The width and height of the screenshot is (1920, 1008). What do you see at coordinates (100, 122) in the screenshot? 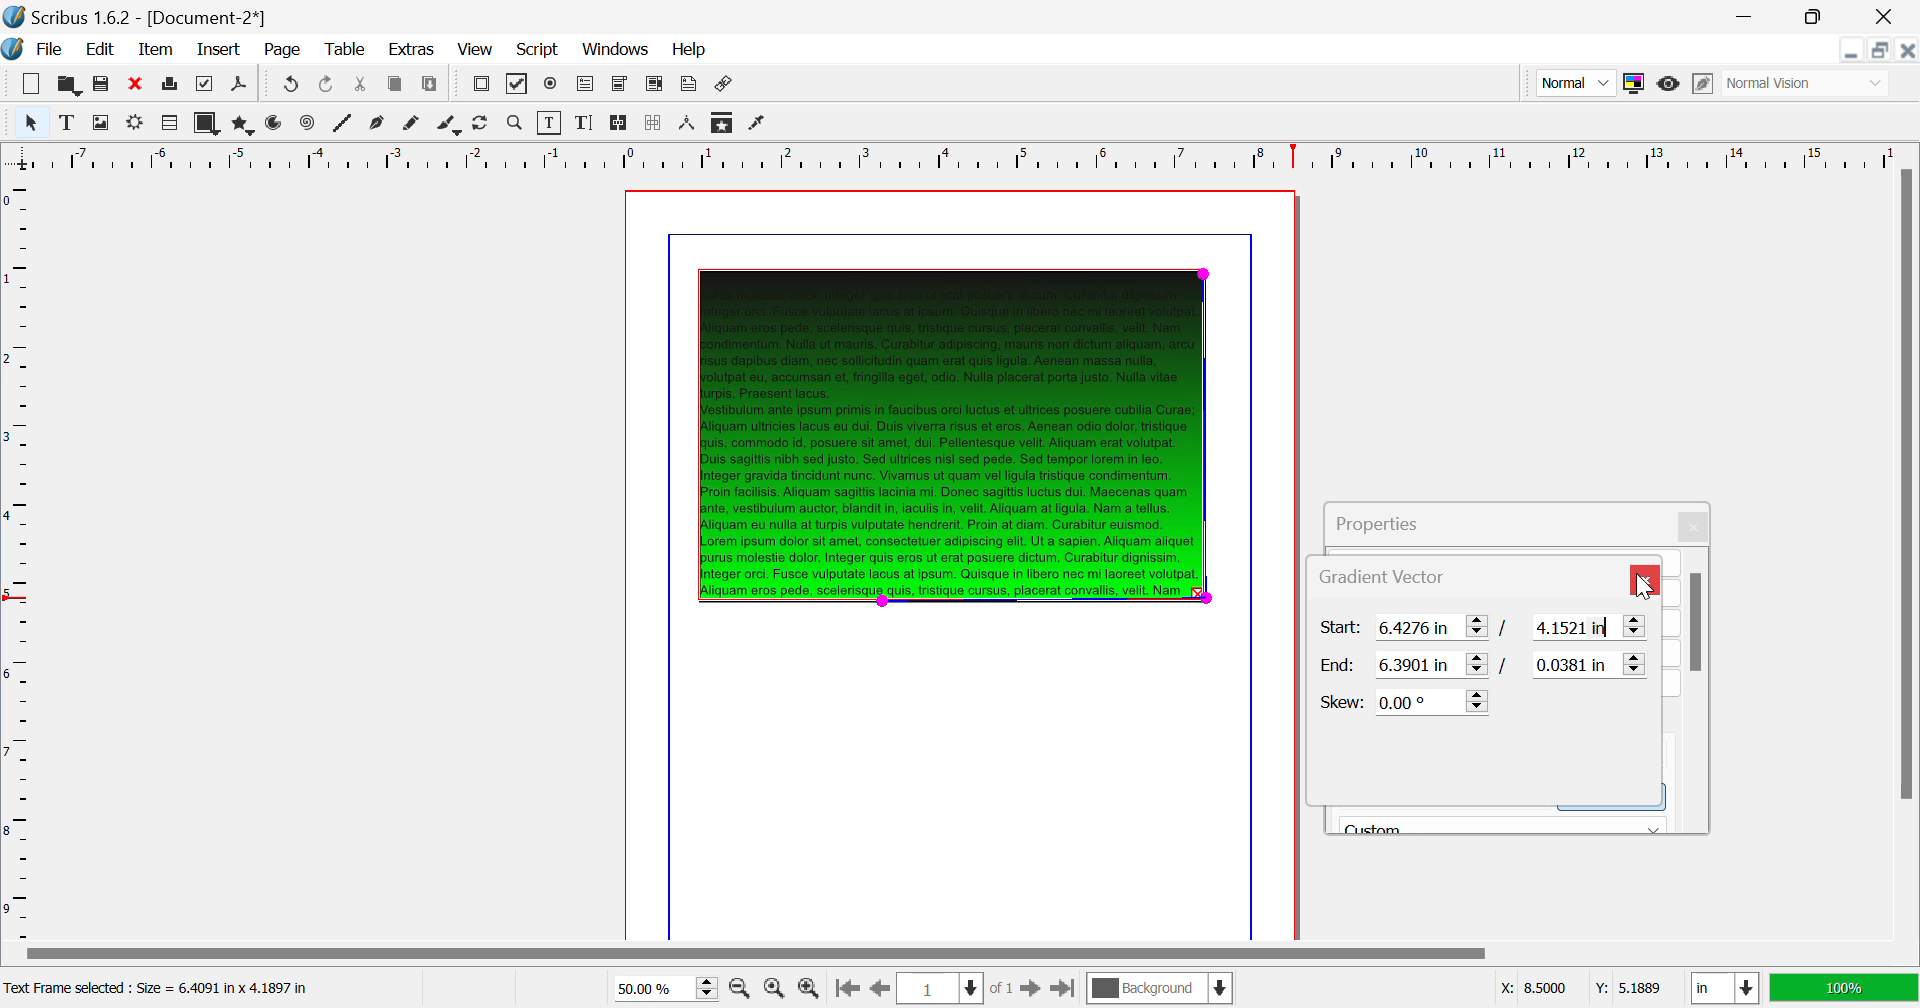
I see `Image Frame` at bounding box center [100, 122].